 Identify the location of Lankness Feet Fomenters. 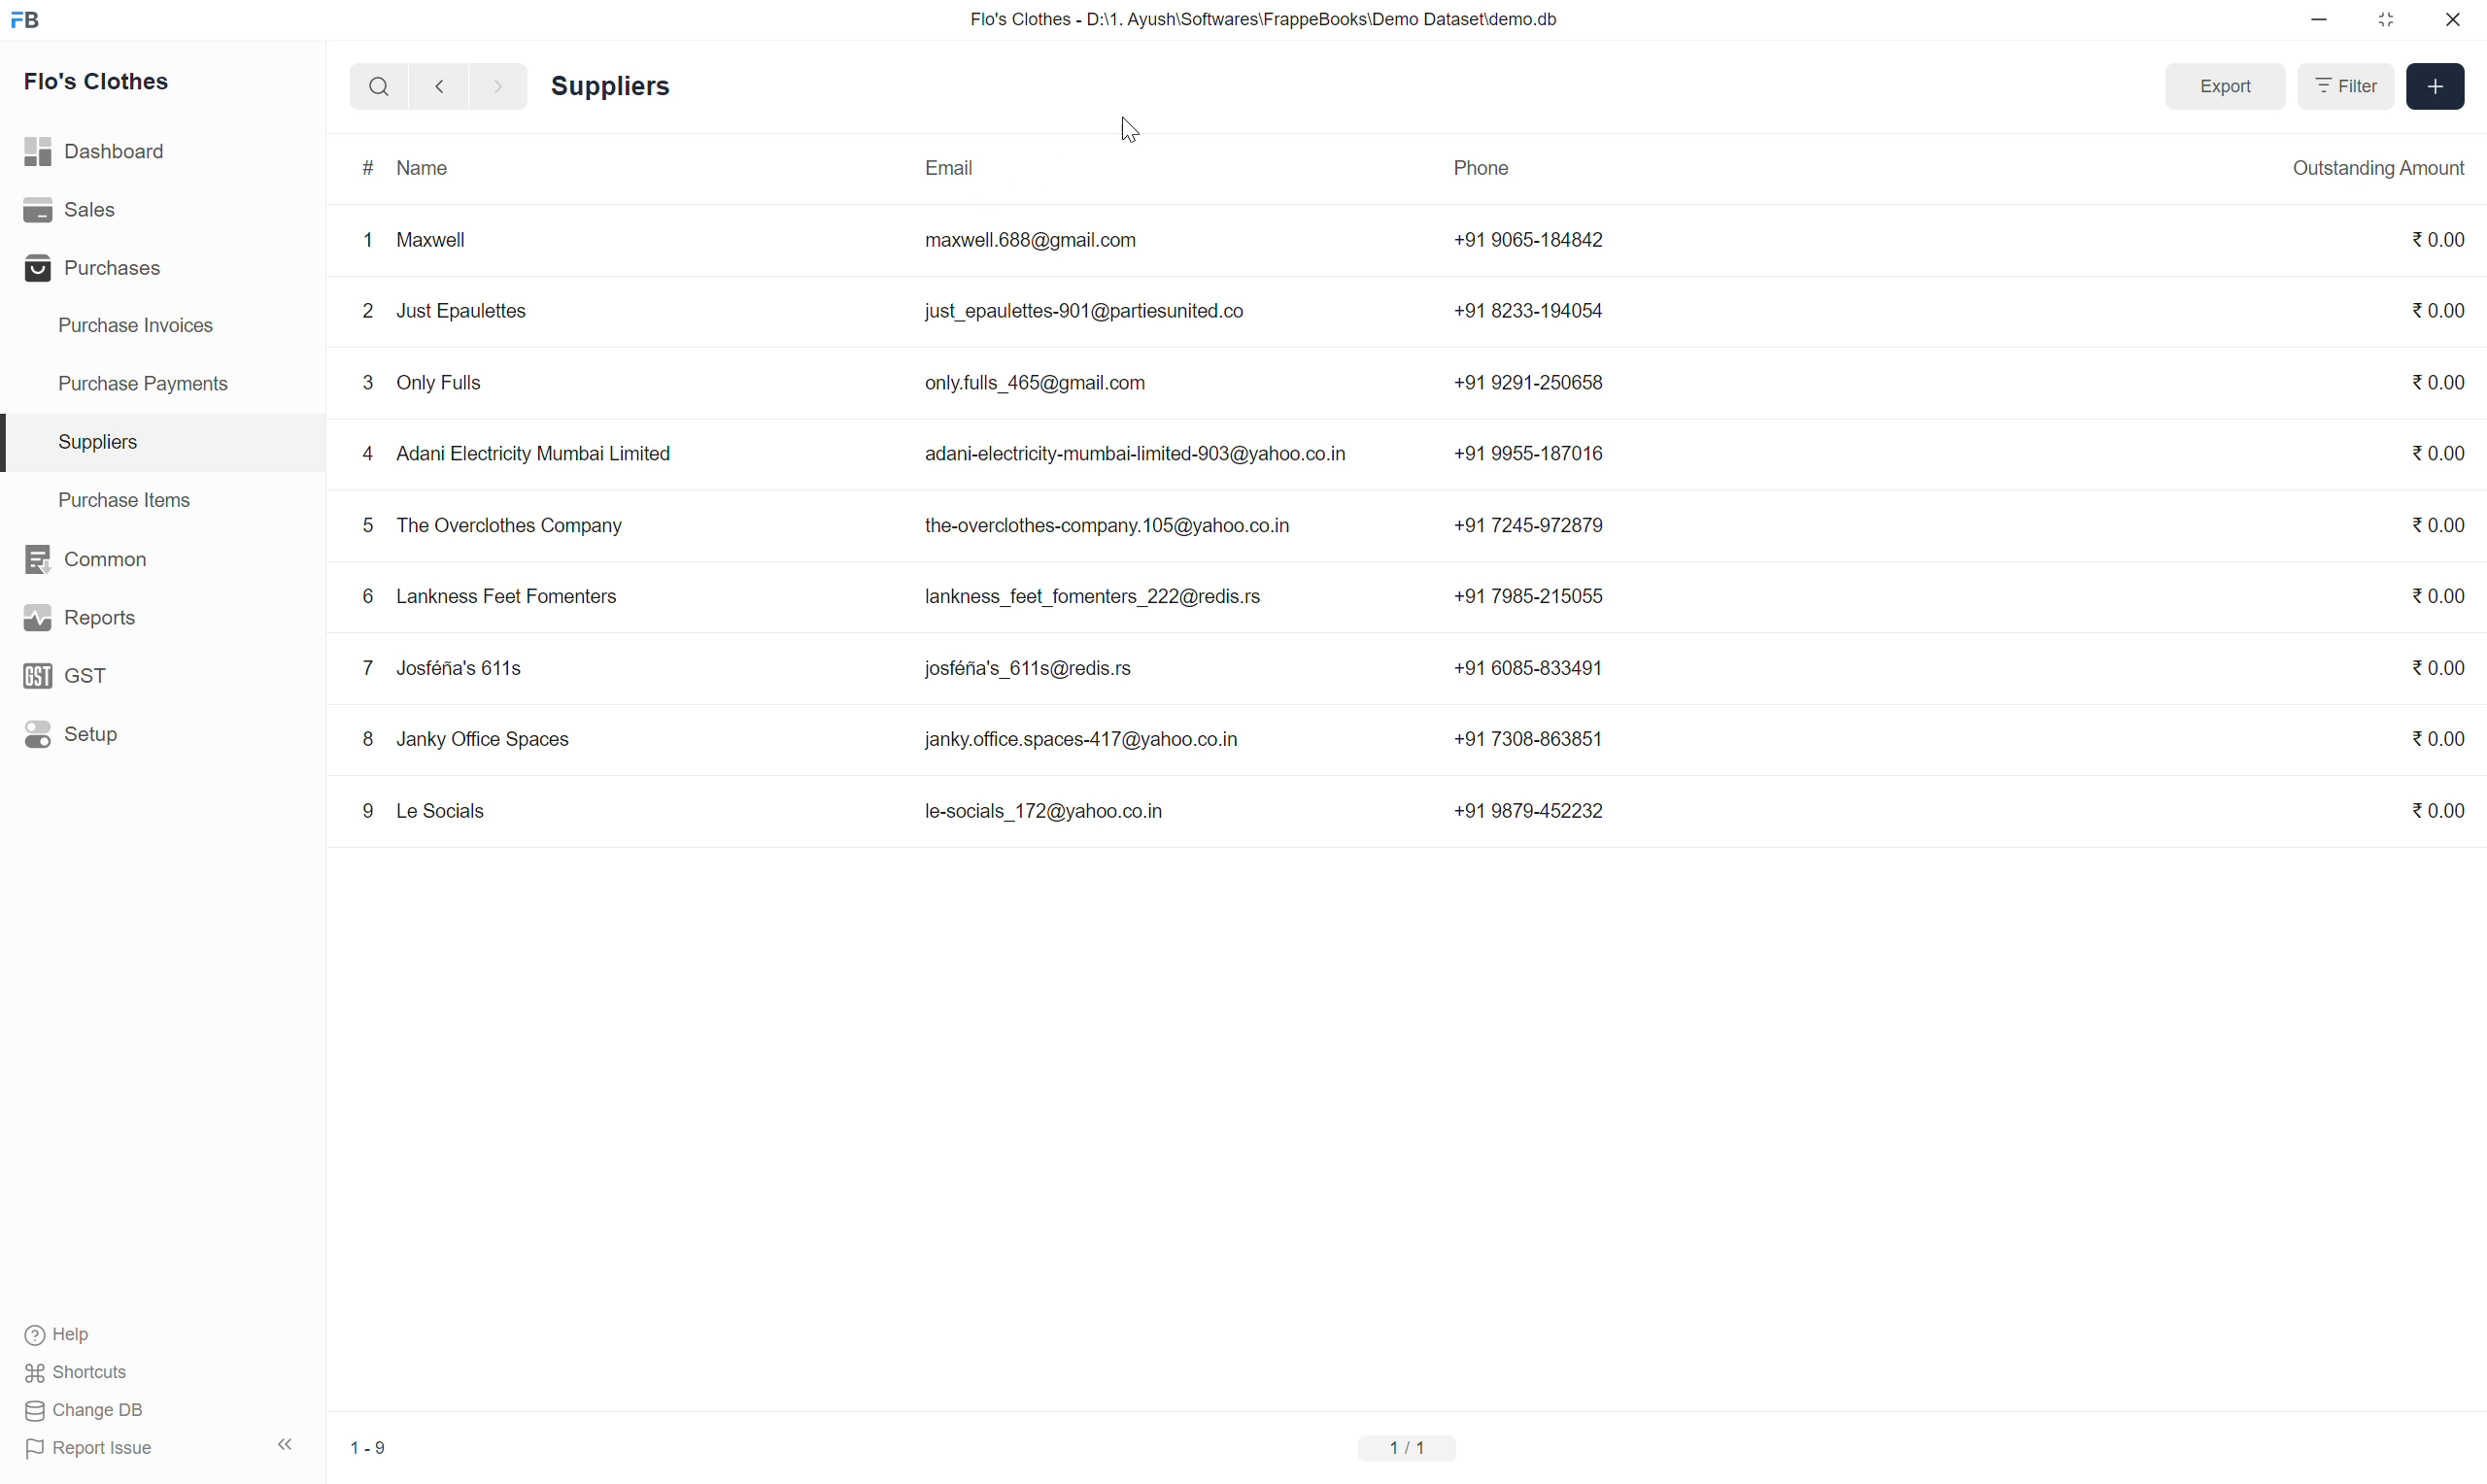
(510, 598).